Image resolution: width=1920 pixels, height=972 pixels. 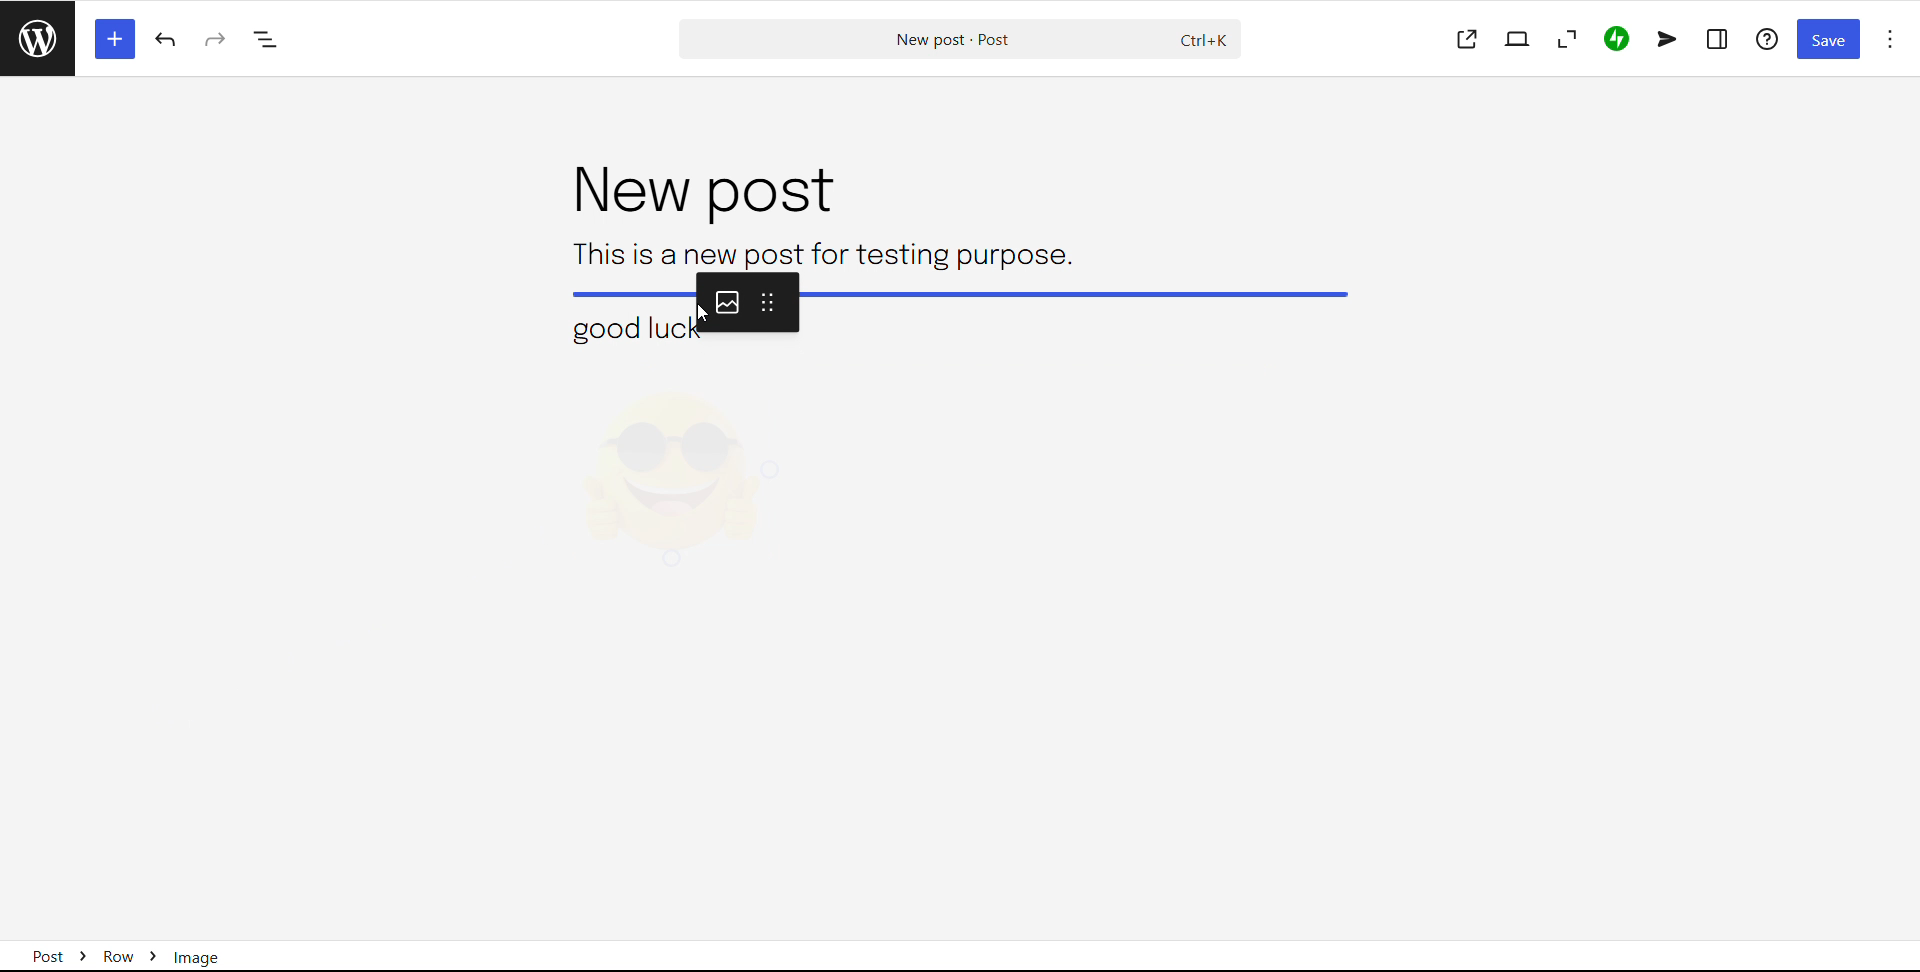 I want to click on help, so click(x=1769, y=38).